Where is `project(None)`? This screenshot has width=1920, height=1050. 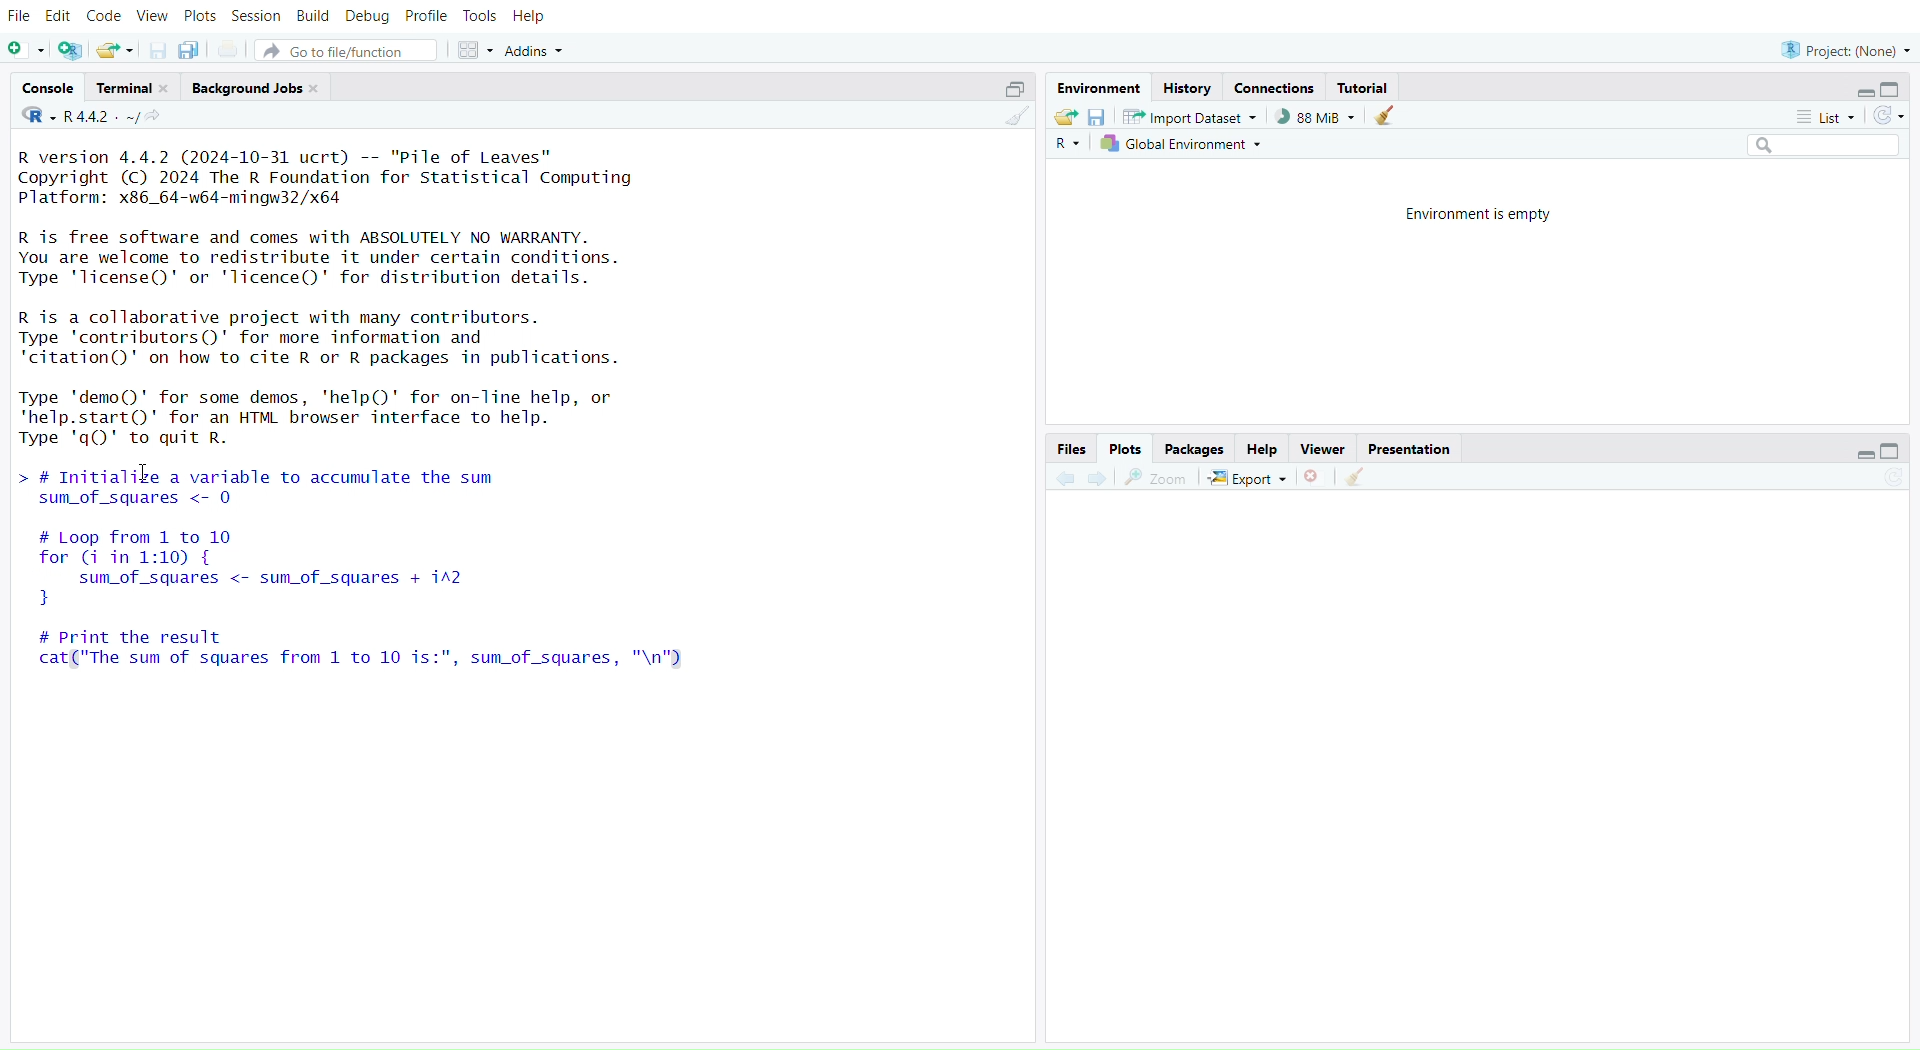 project(None) is located at coordinates (1841, 49).